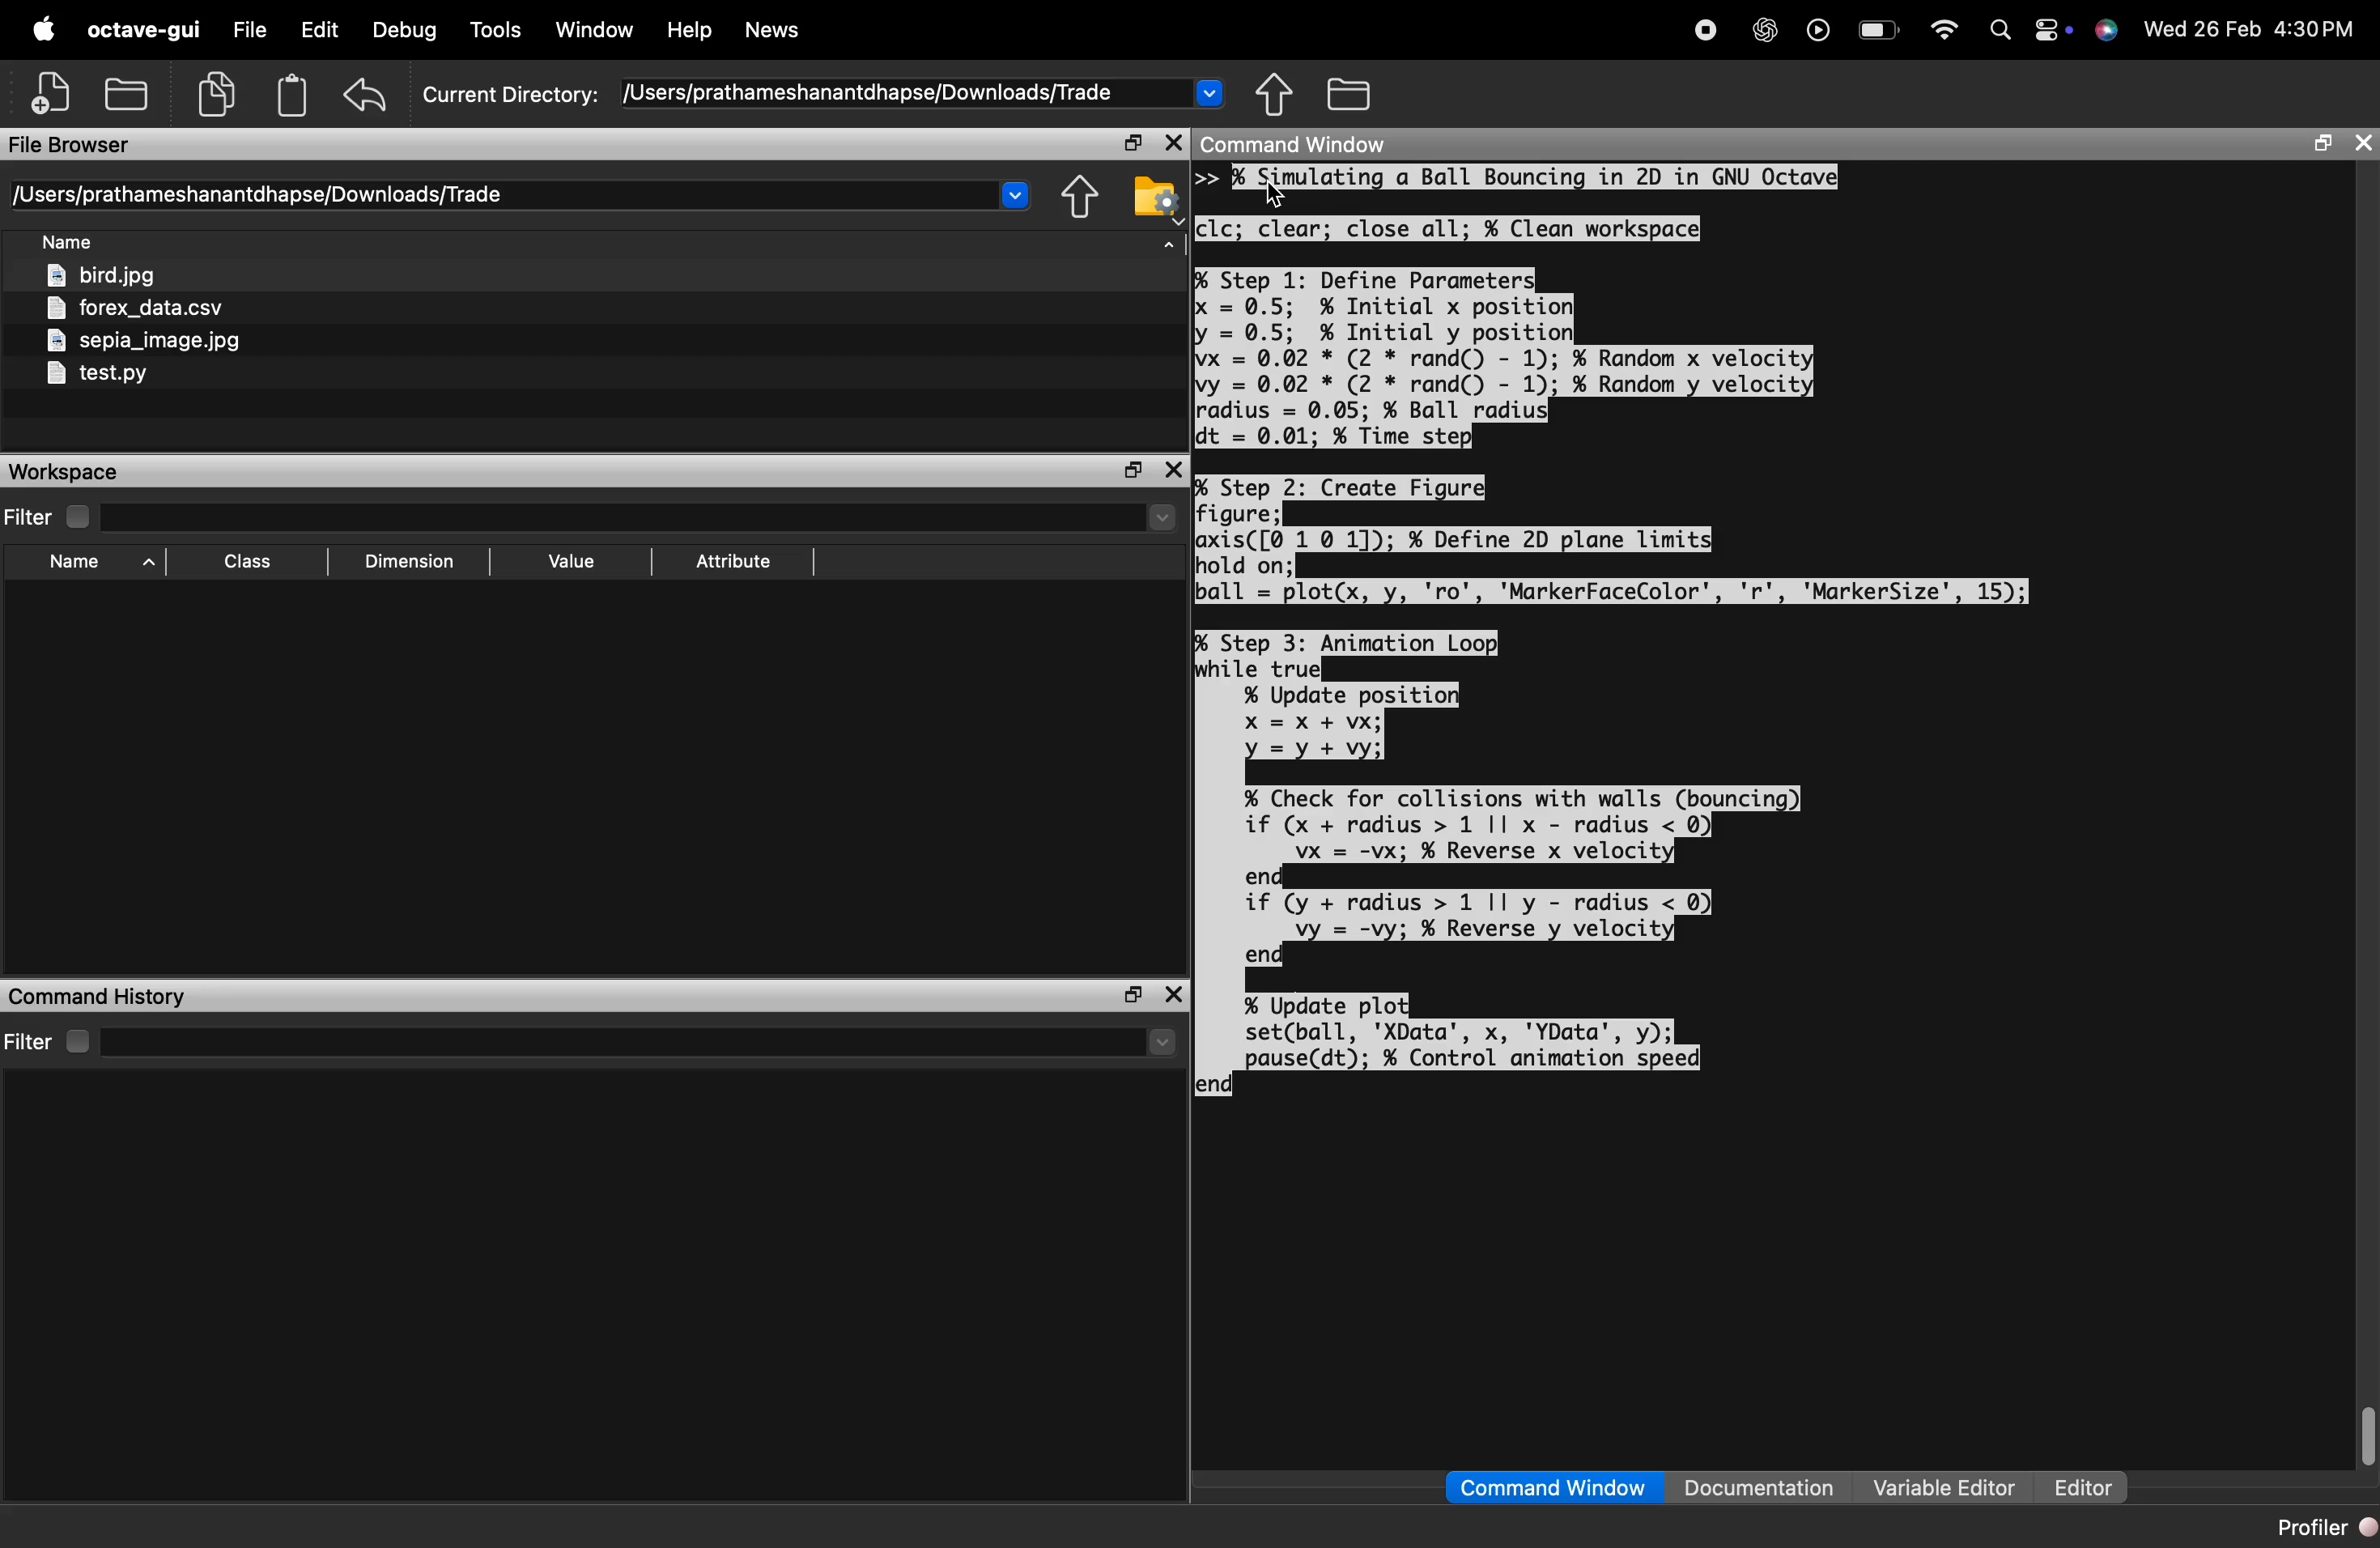 The width and height of the screenshot is (2380, 1548). Describe the element at coordinates (1176, 470) in the screenshot. I see `close` at that location.